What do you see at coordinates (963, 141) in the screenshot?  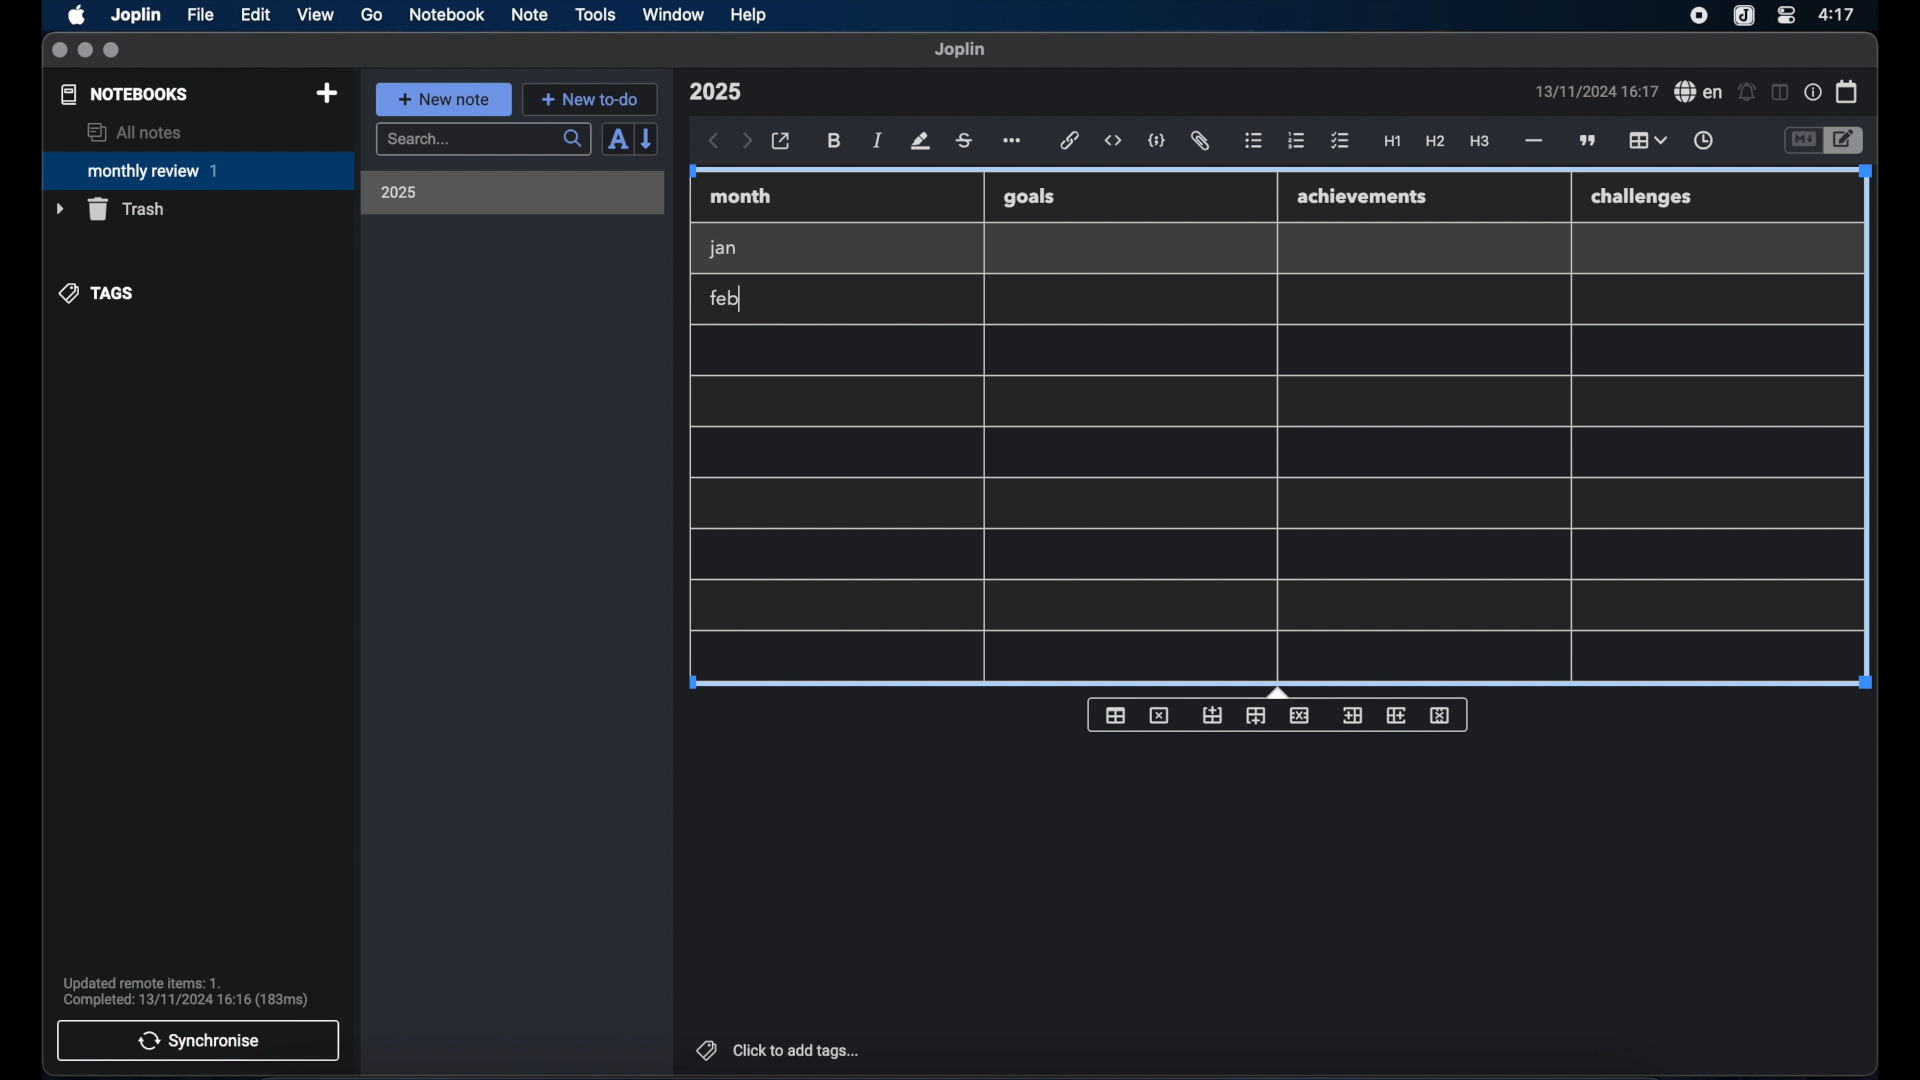 I see `strikethrough` at bounding box center [963, 141].